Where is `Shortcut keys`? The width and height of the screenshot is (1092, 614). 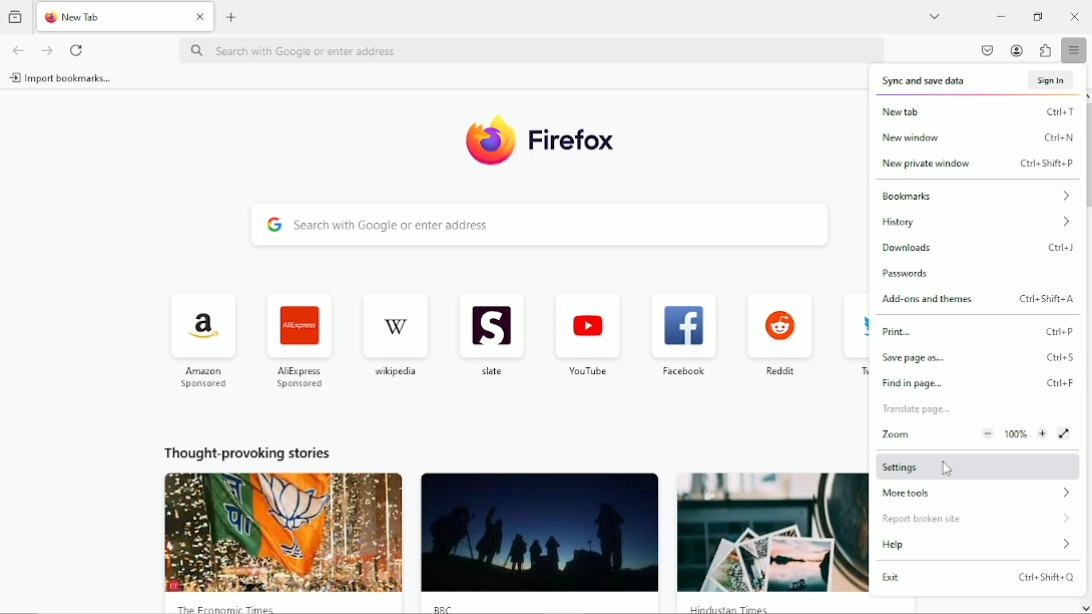
Shortcut keys is located at coordinates (1060, 382).